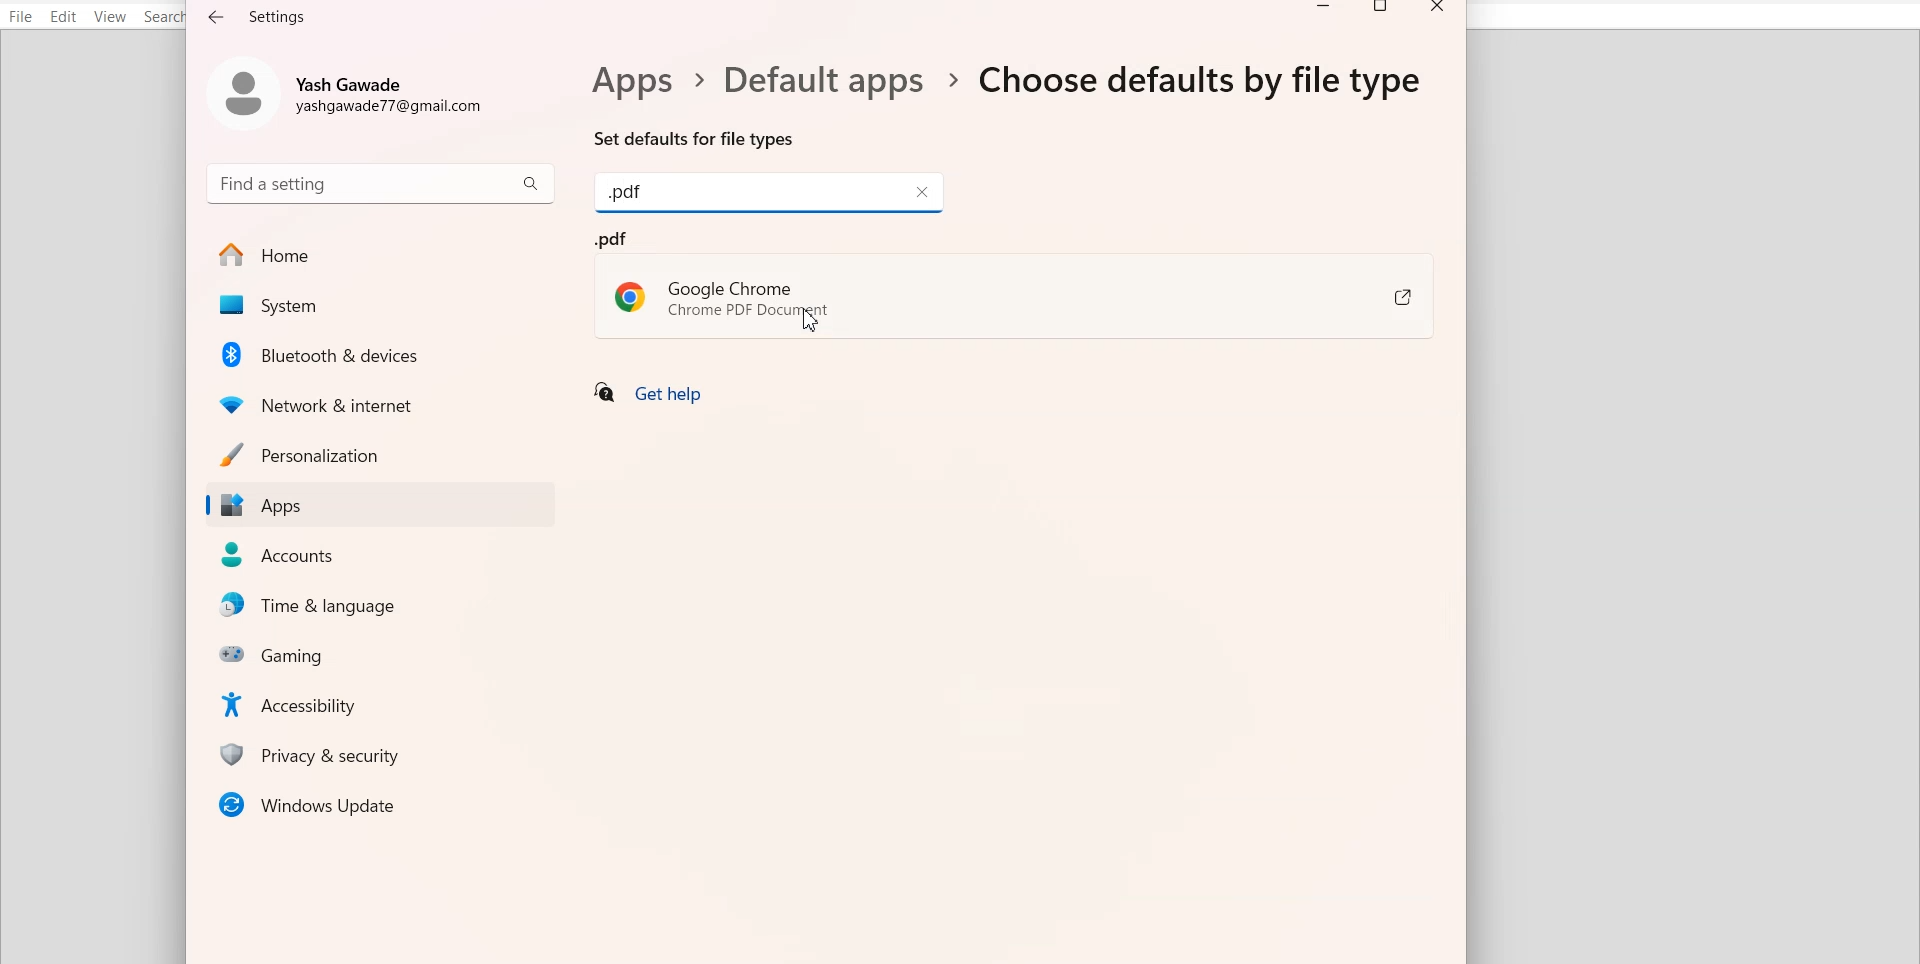 The height and width of the screenshot is (964, 1920). Describe the element at coordinates (1383, 10) in the screenshot. I see `Maximize` at that location.